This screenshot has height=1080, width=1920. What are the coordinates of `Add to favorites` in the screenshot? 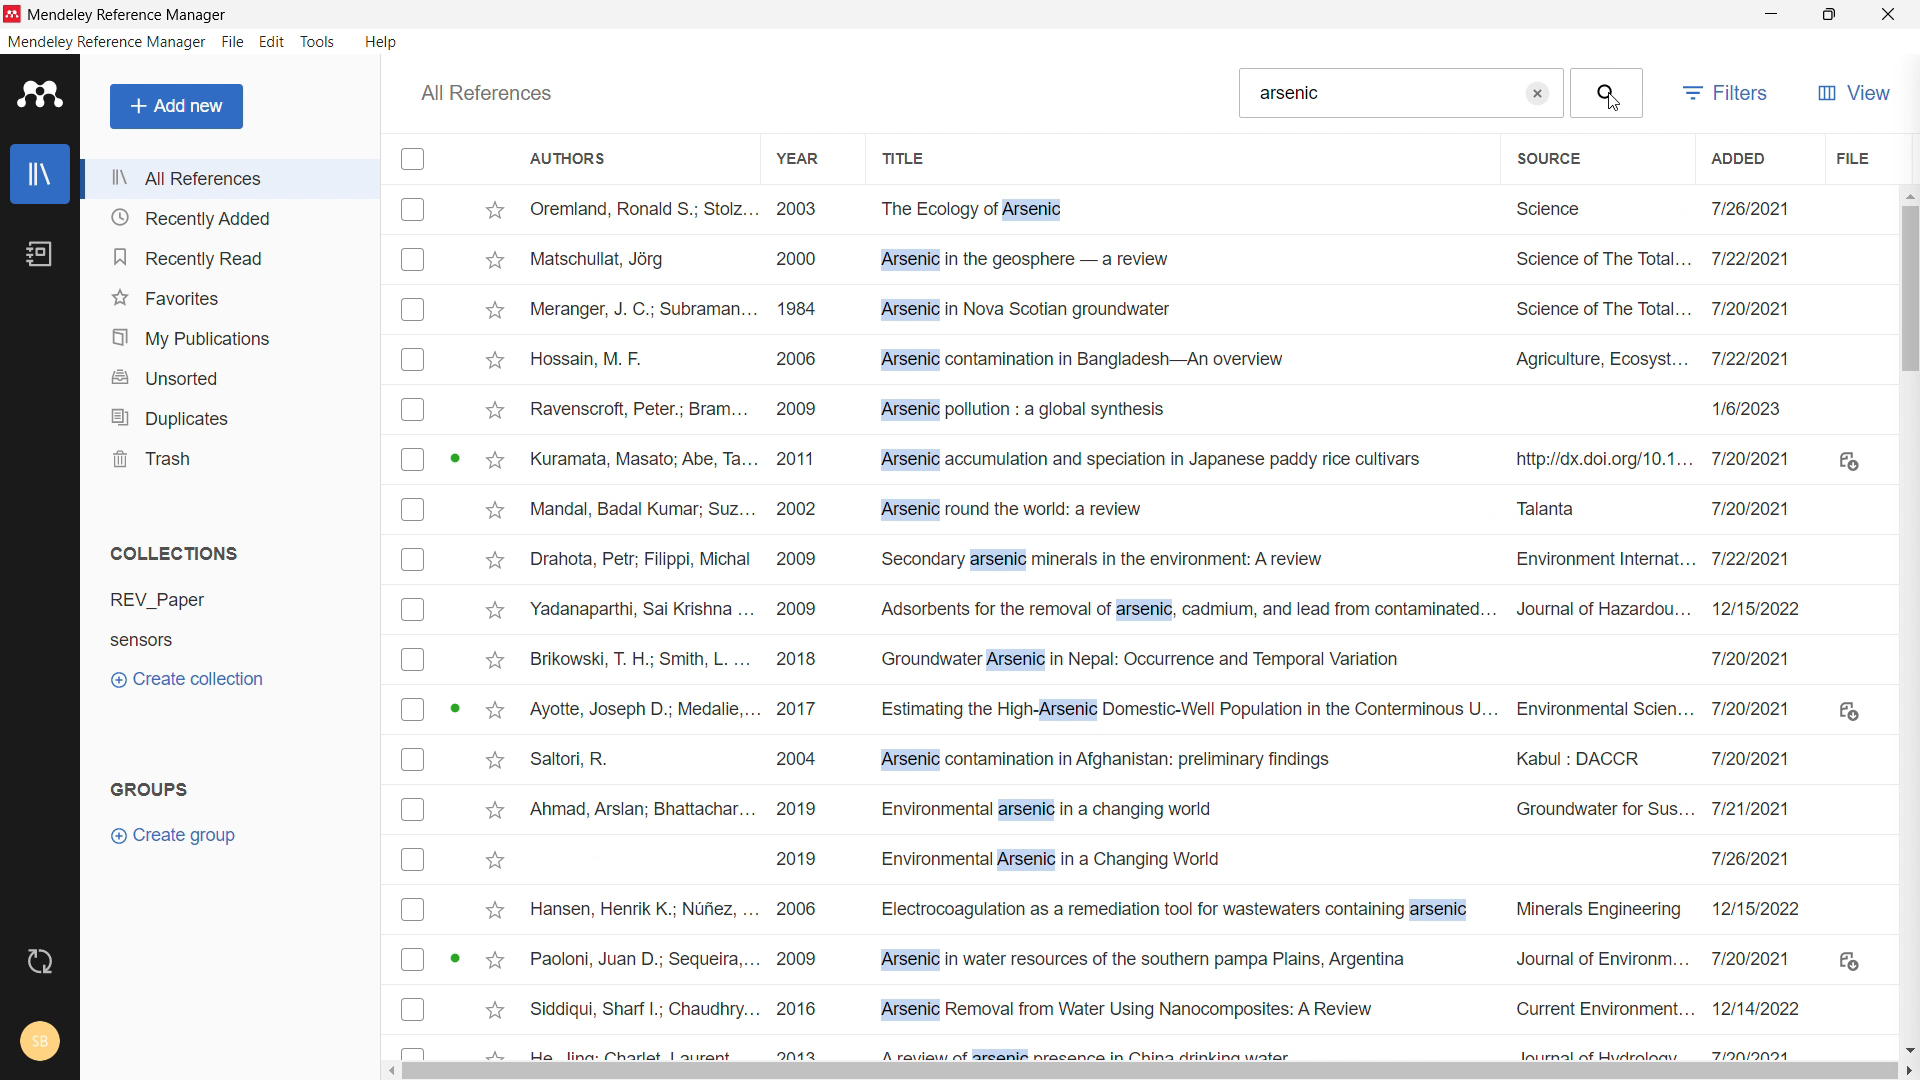 It's located at (499, 458).